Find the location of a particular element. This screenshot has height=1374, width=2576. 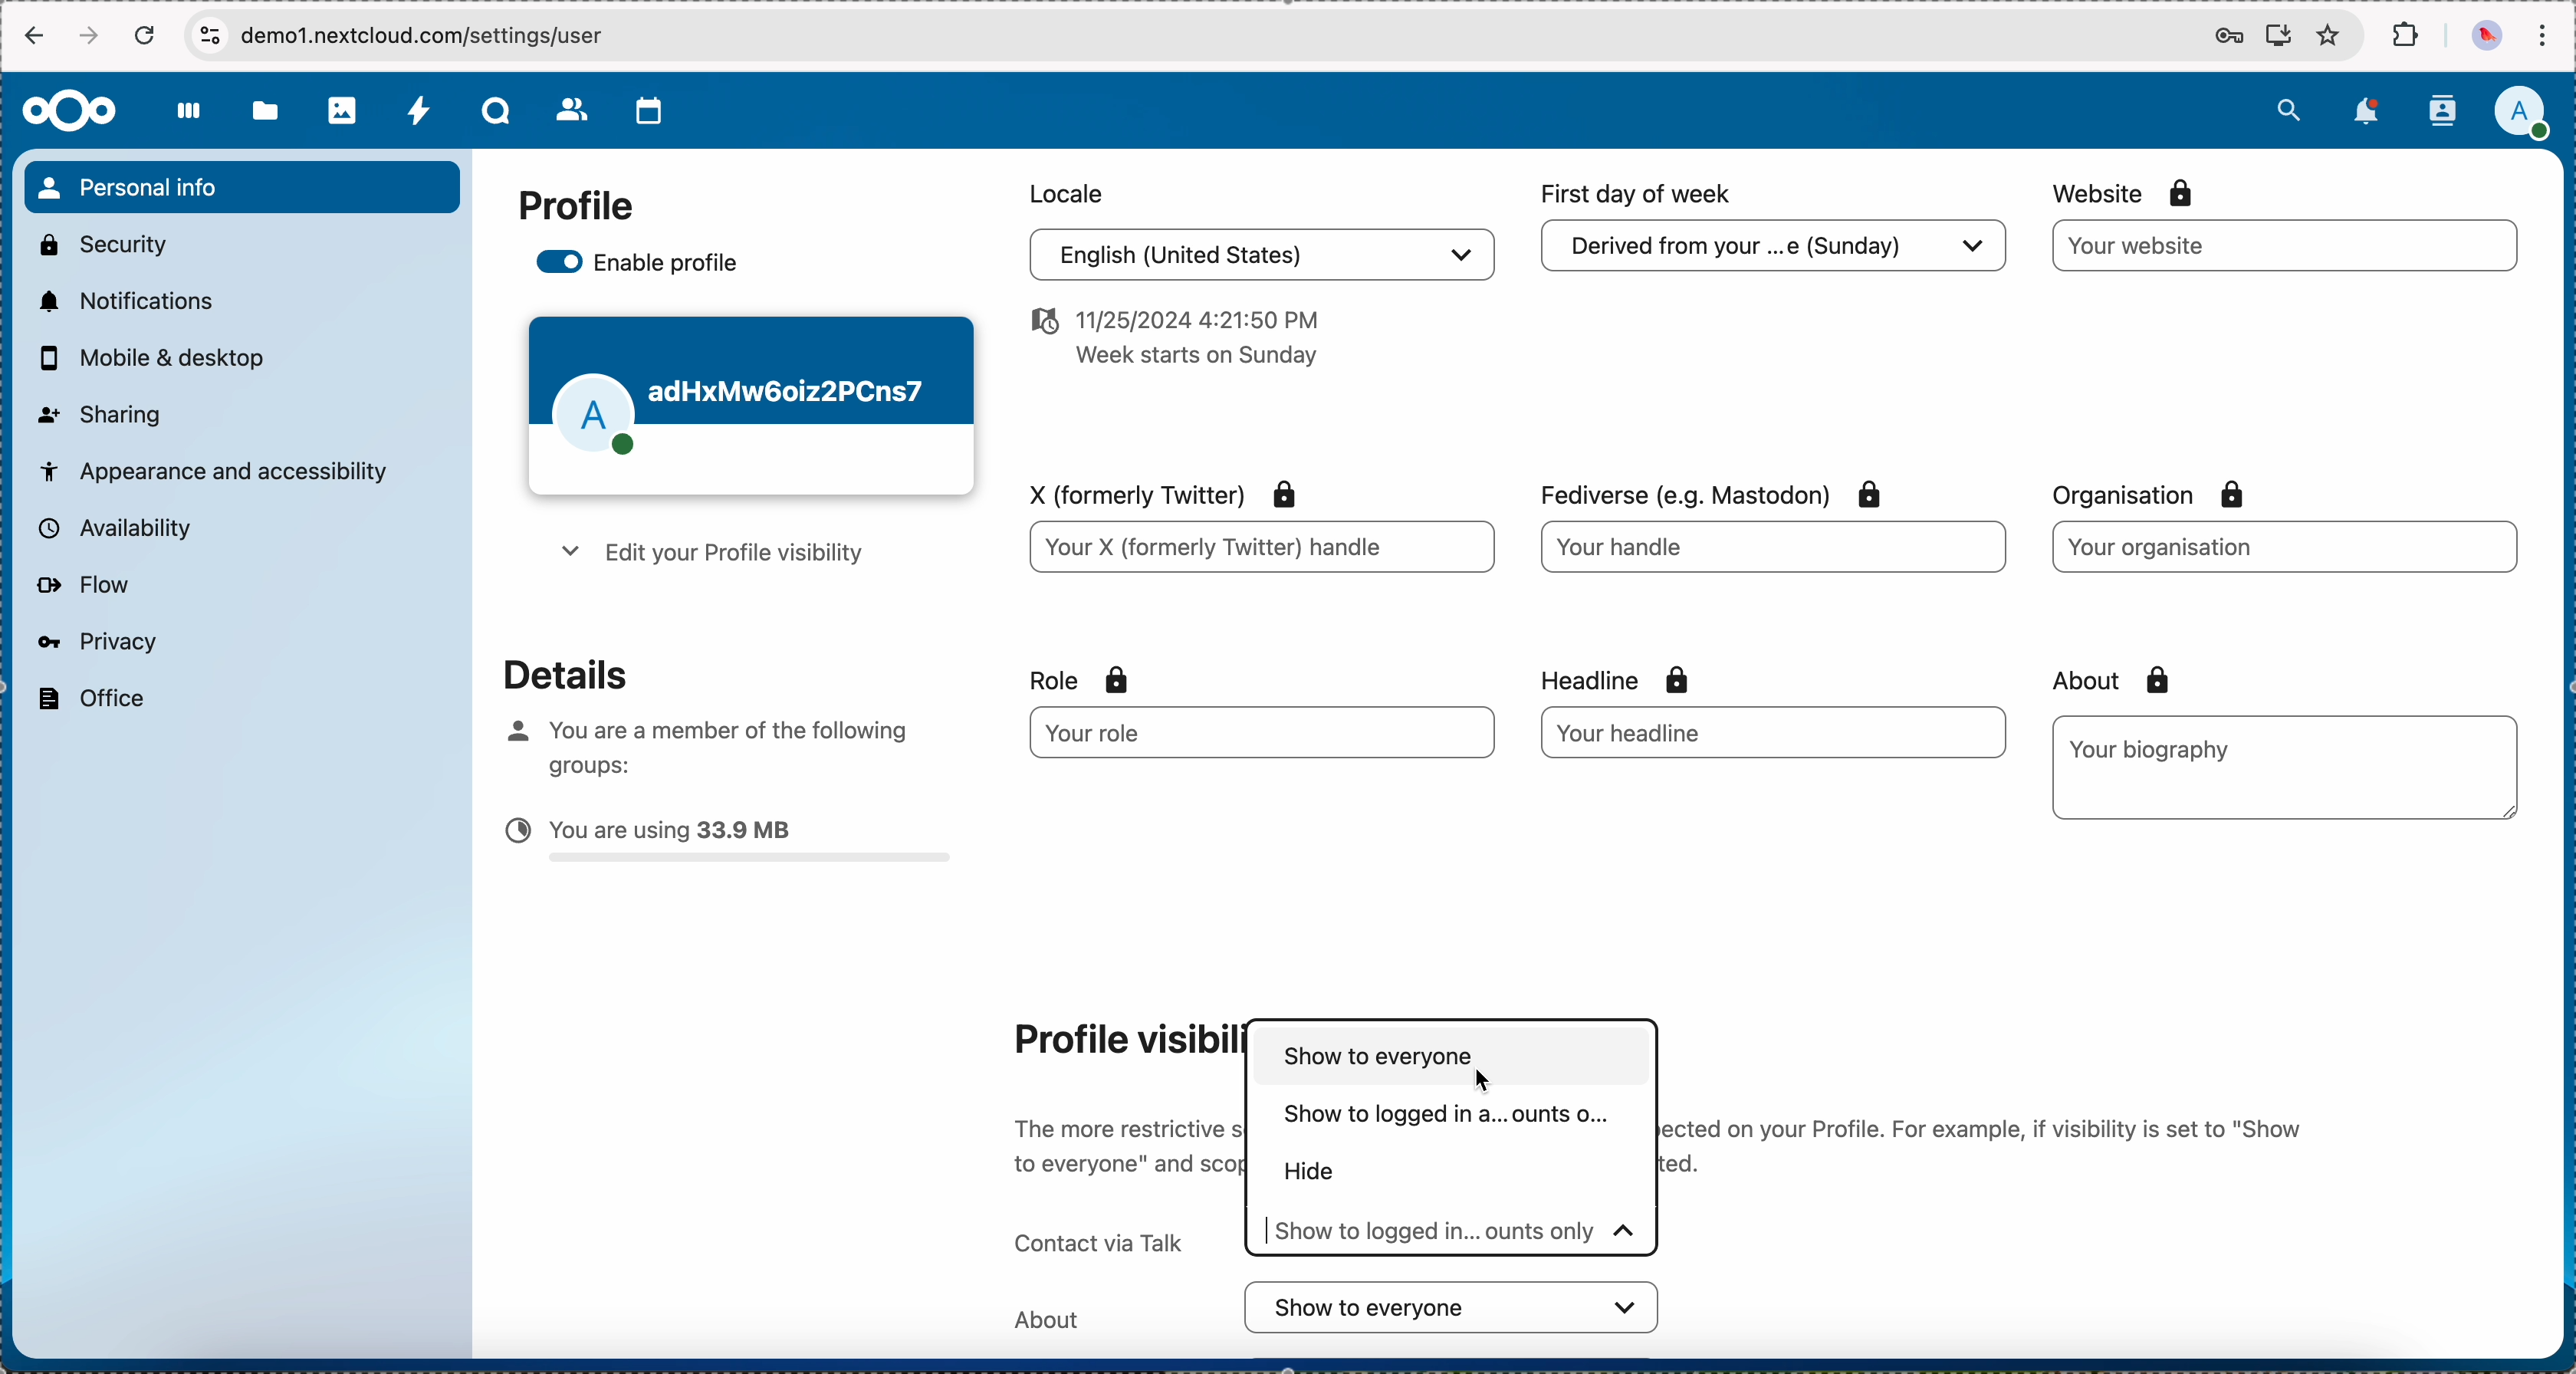

favorites is located at coordinates (2328, 37).